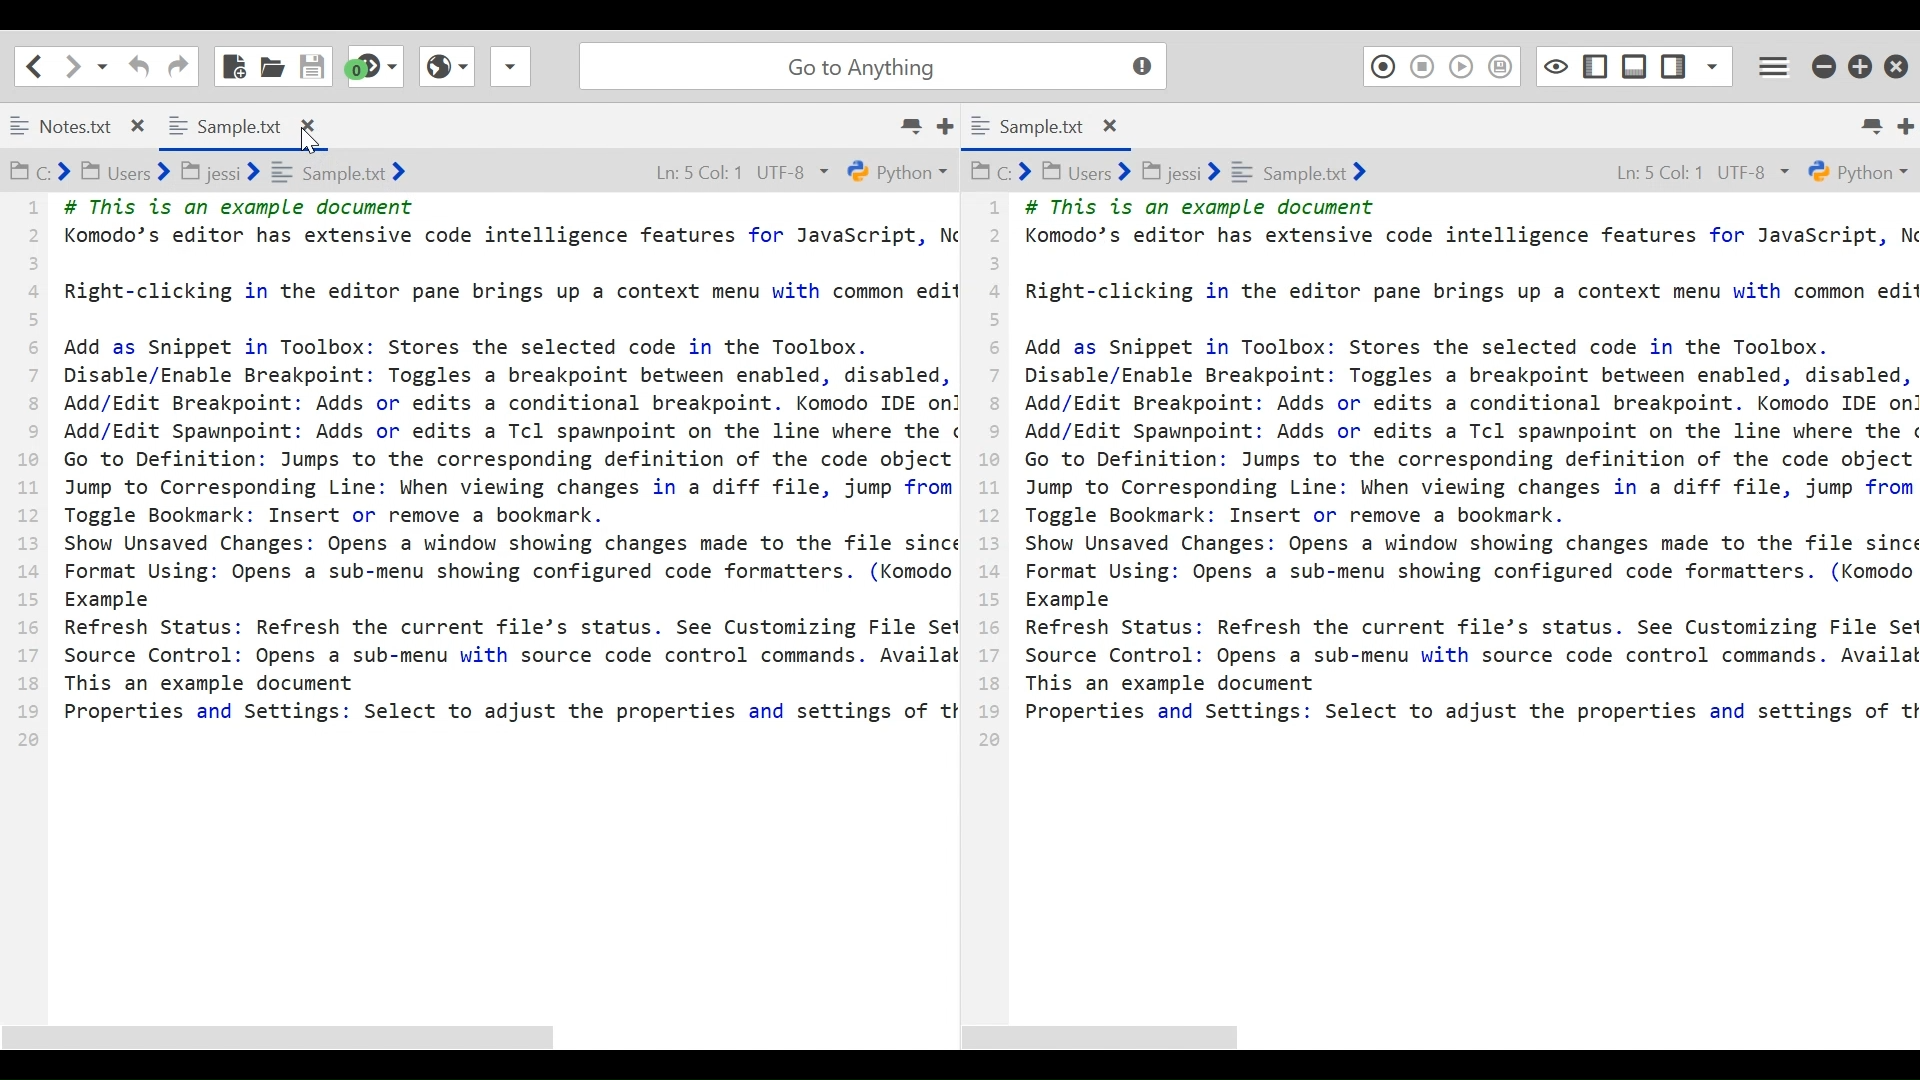  Describe the element at coordinates (73, 66) in the screenshot. I see `Click to go forward one location` at that location.